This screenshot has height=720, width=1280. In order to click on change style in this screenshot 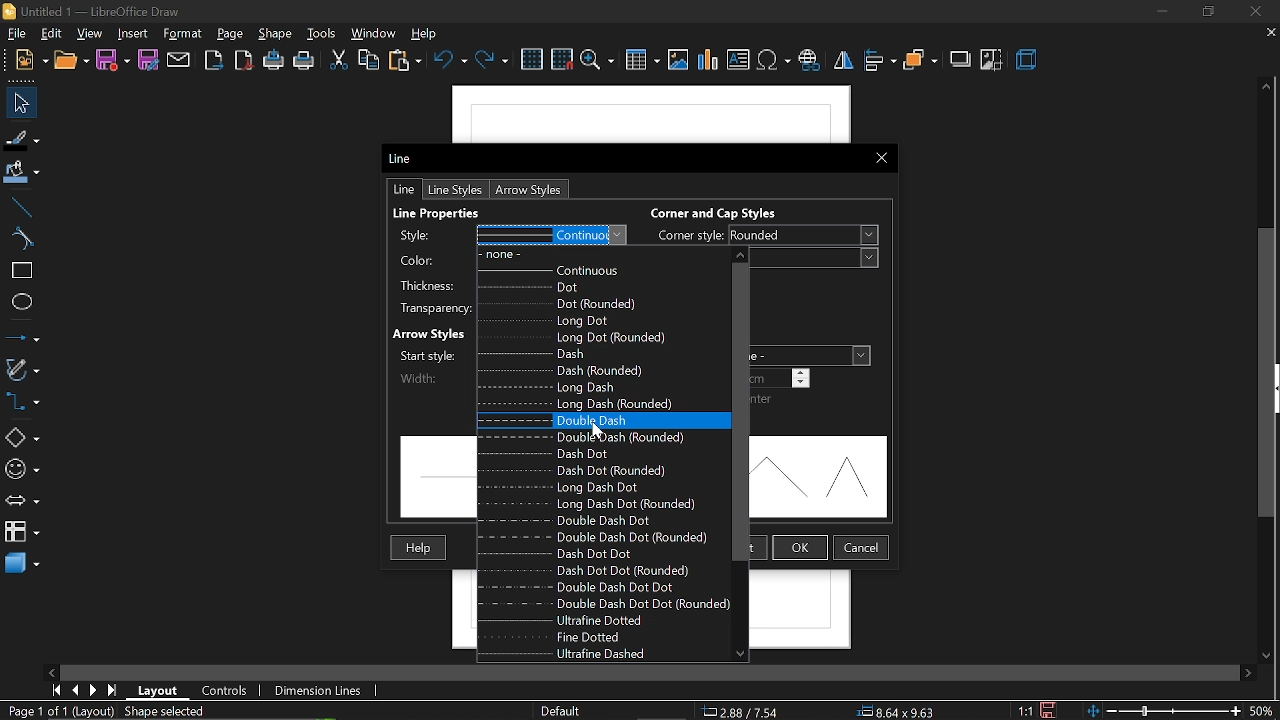, I will do `click(506, 235)`.